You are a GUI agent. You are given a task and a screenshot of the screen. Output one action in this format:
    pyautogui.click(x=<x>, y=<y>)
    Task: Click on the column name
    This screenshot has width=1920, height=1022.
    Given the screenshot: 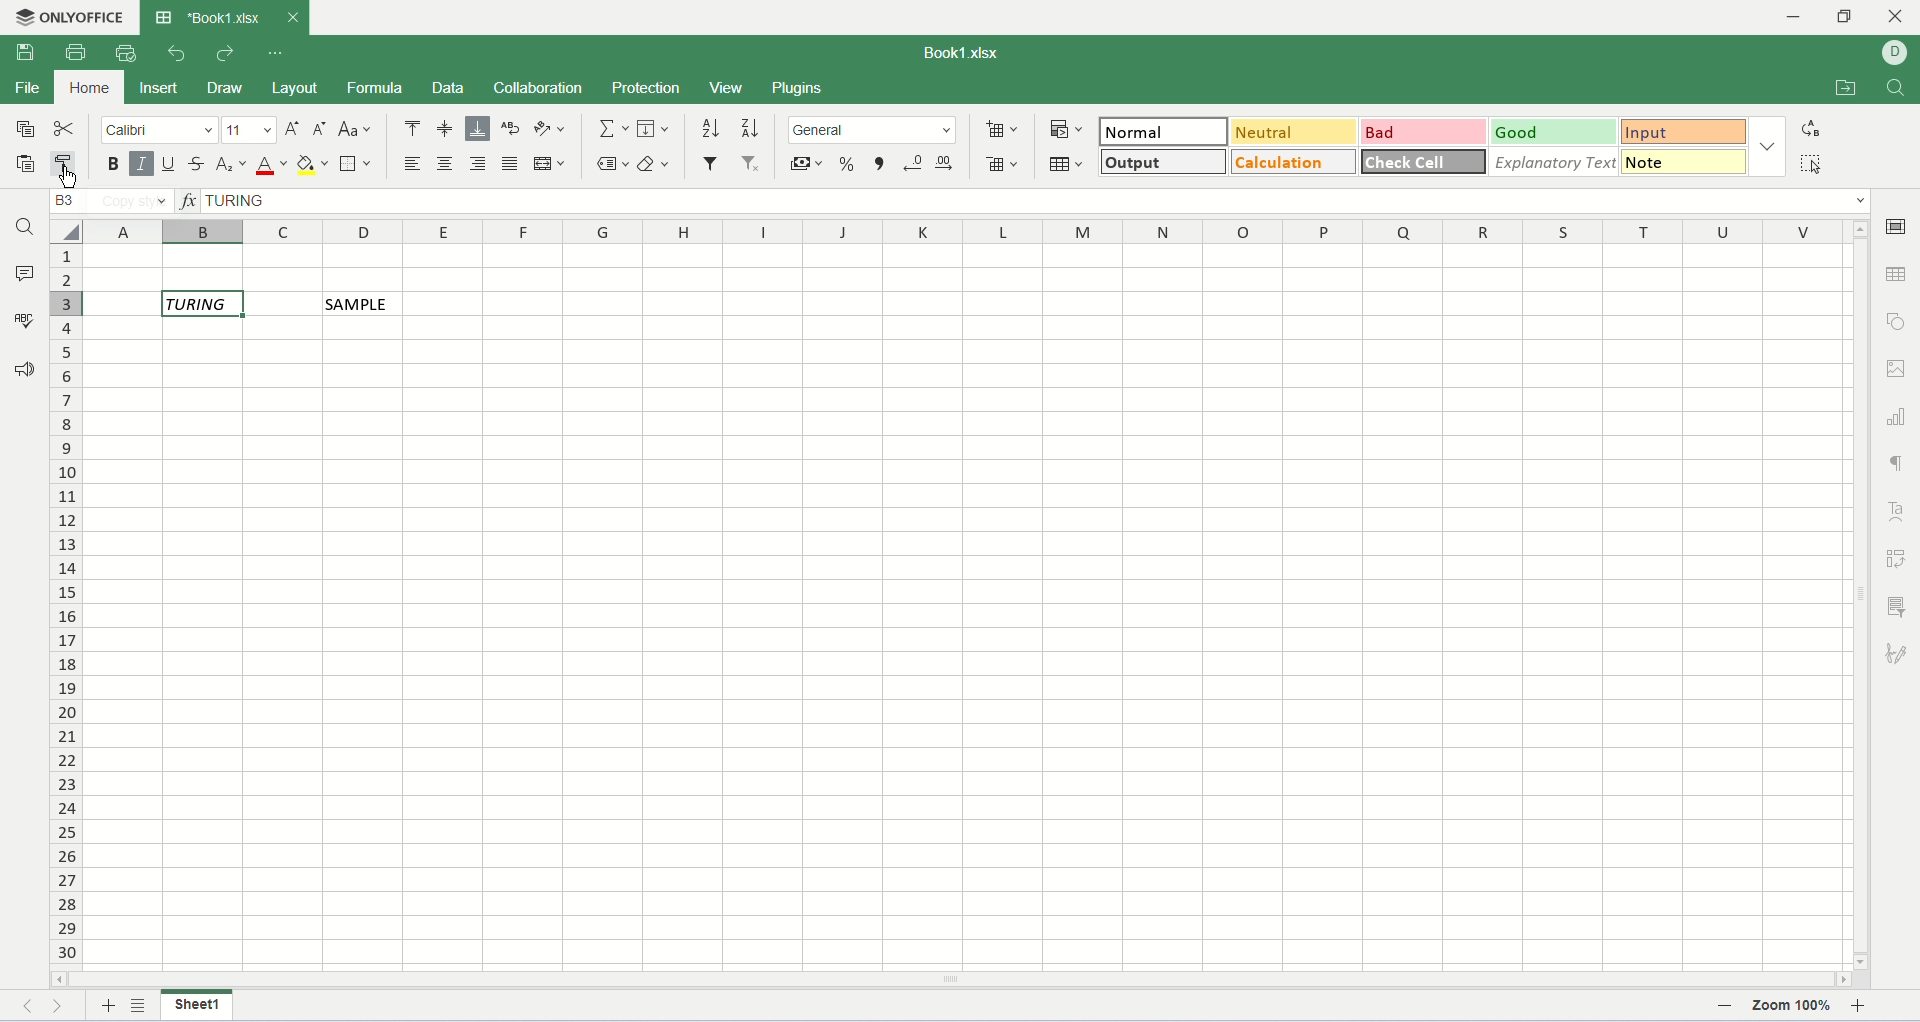 What is the action you would take?
    pyautogui.click(x=970, y=233)
    